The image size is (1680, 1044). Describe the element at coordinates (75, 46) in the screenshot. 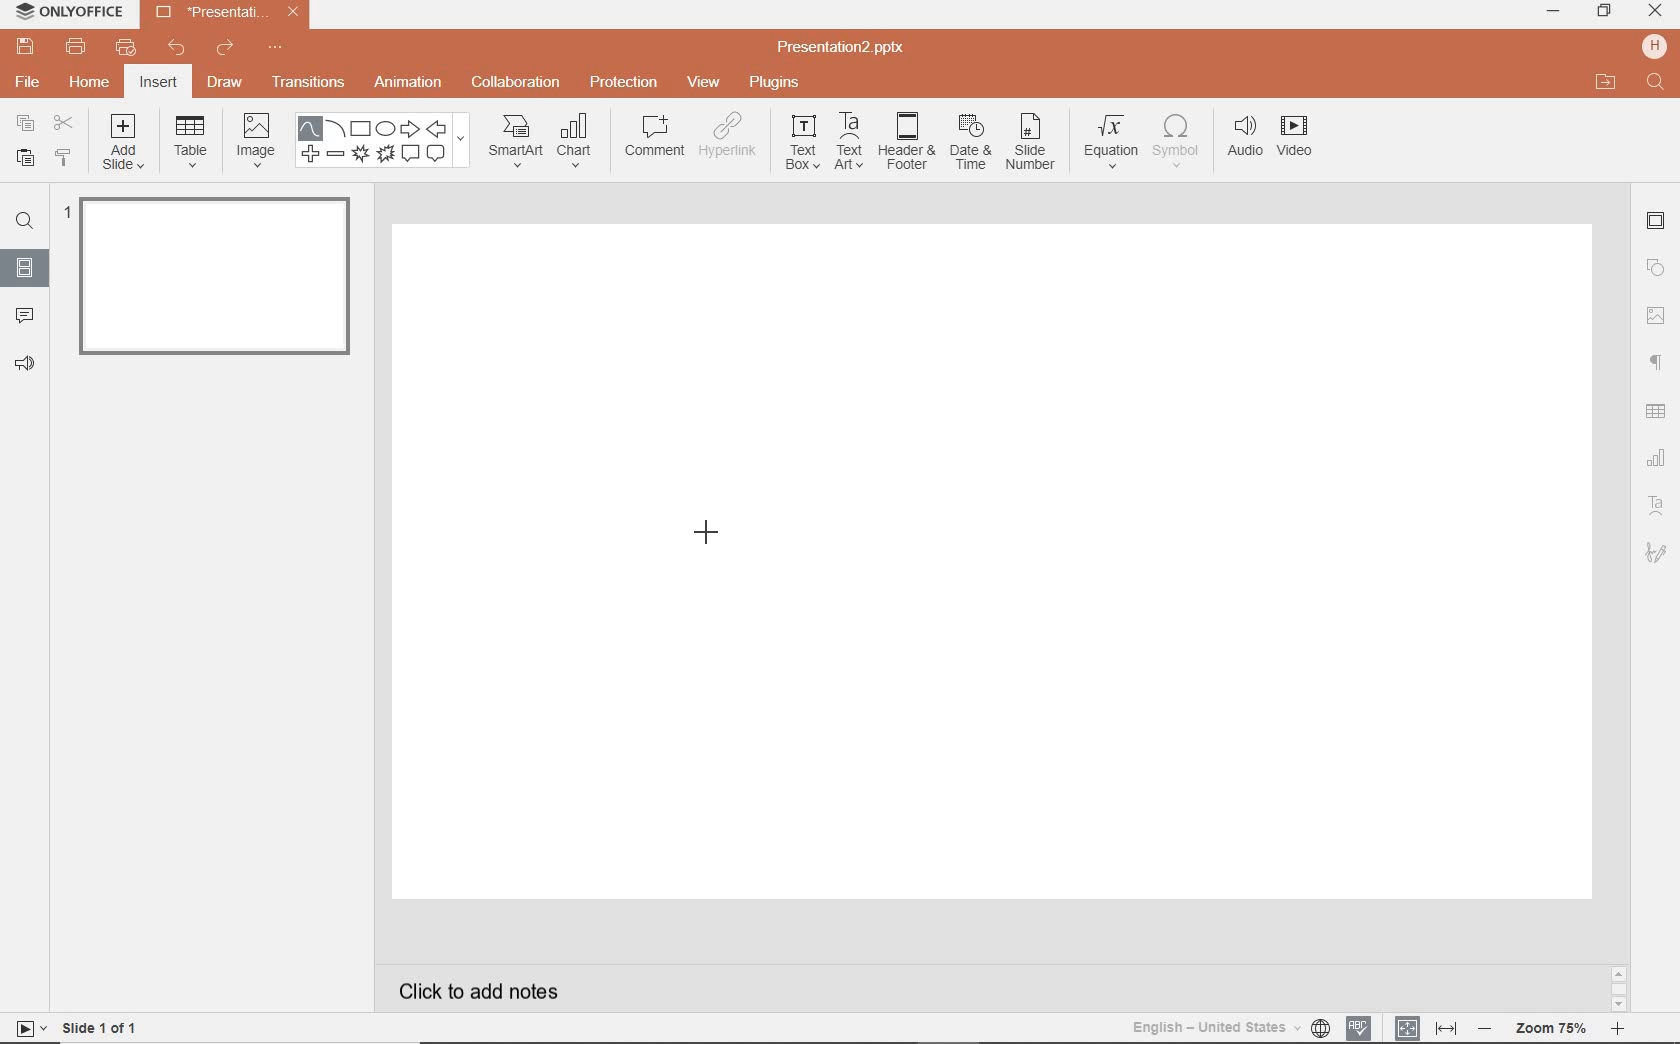

I see `PRINT` at that location.